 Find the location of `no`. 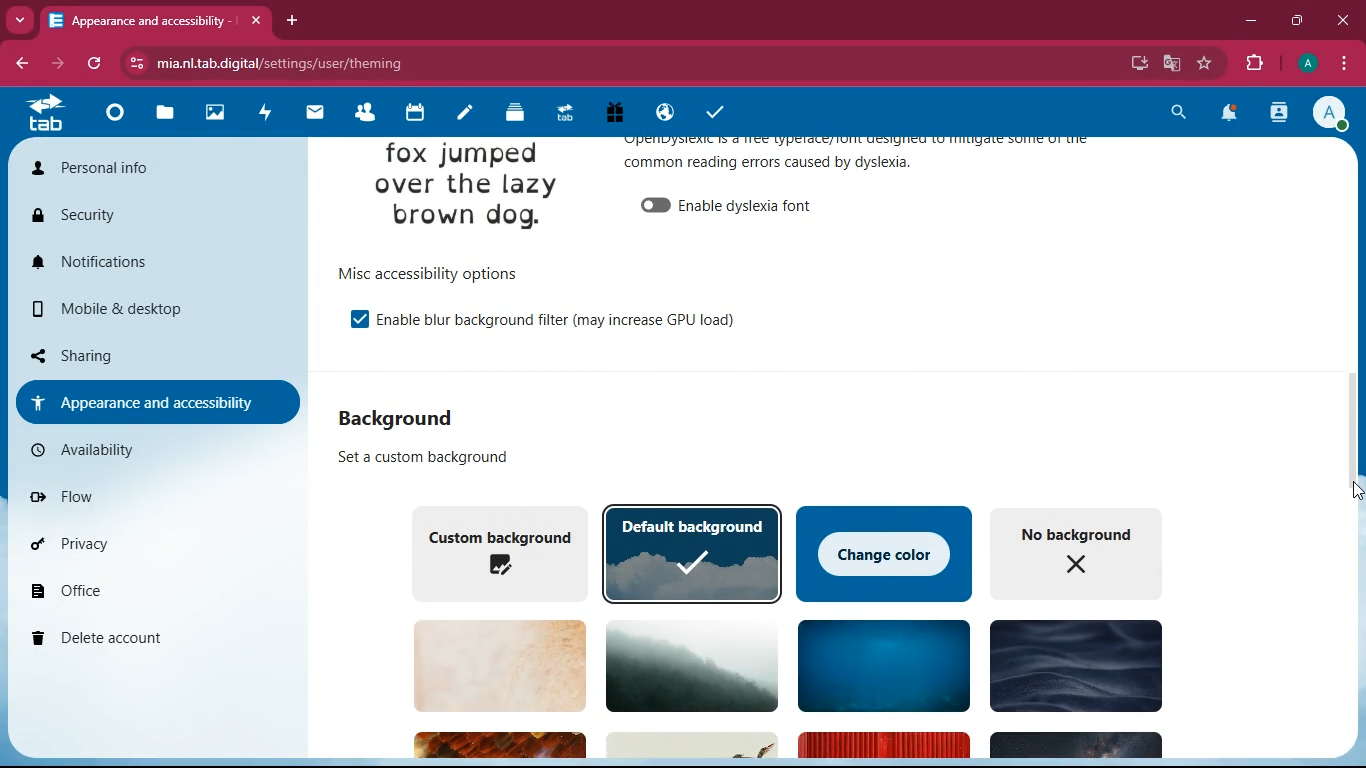

no is located at coordinates (1077, 555).